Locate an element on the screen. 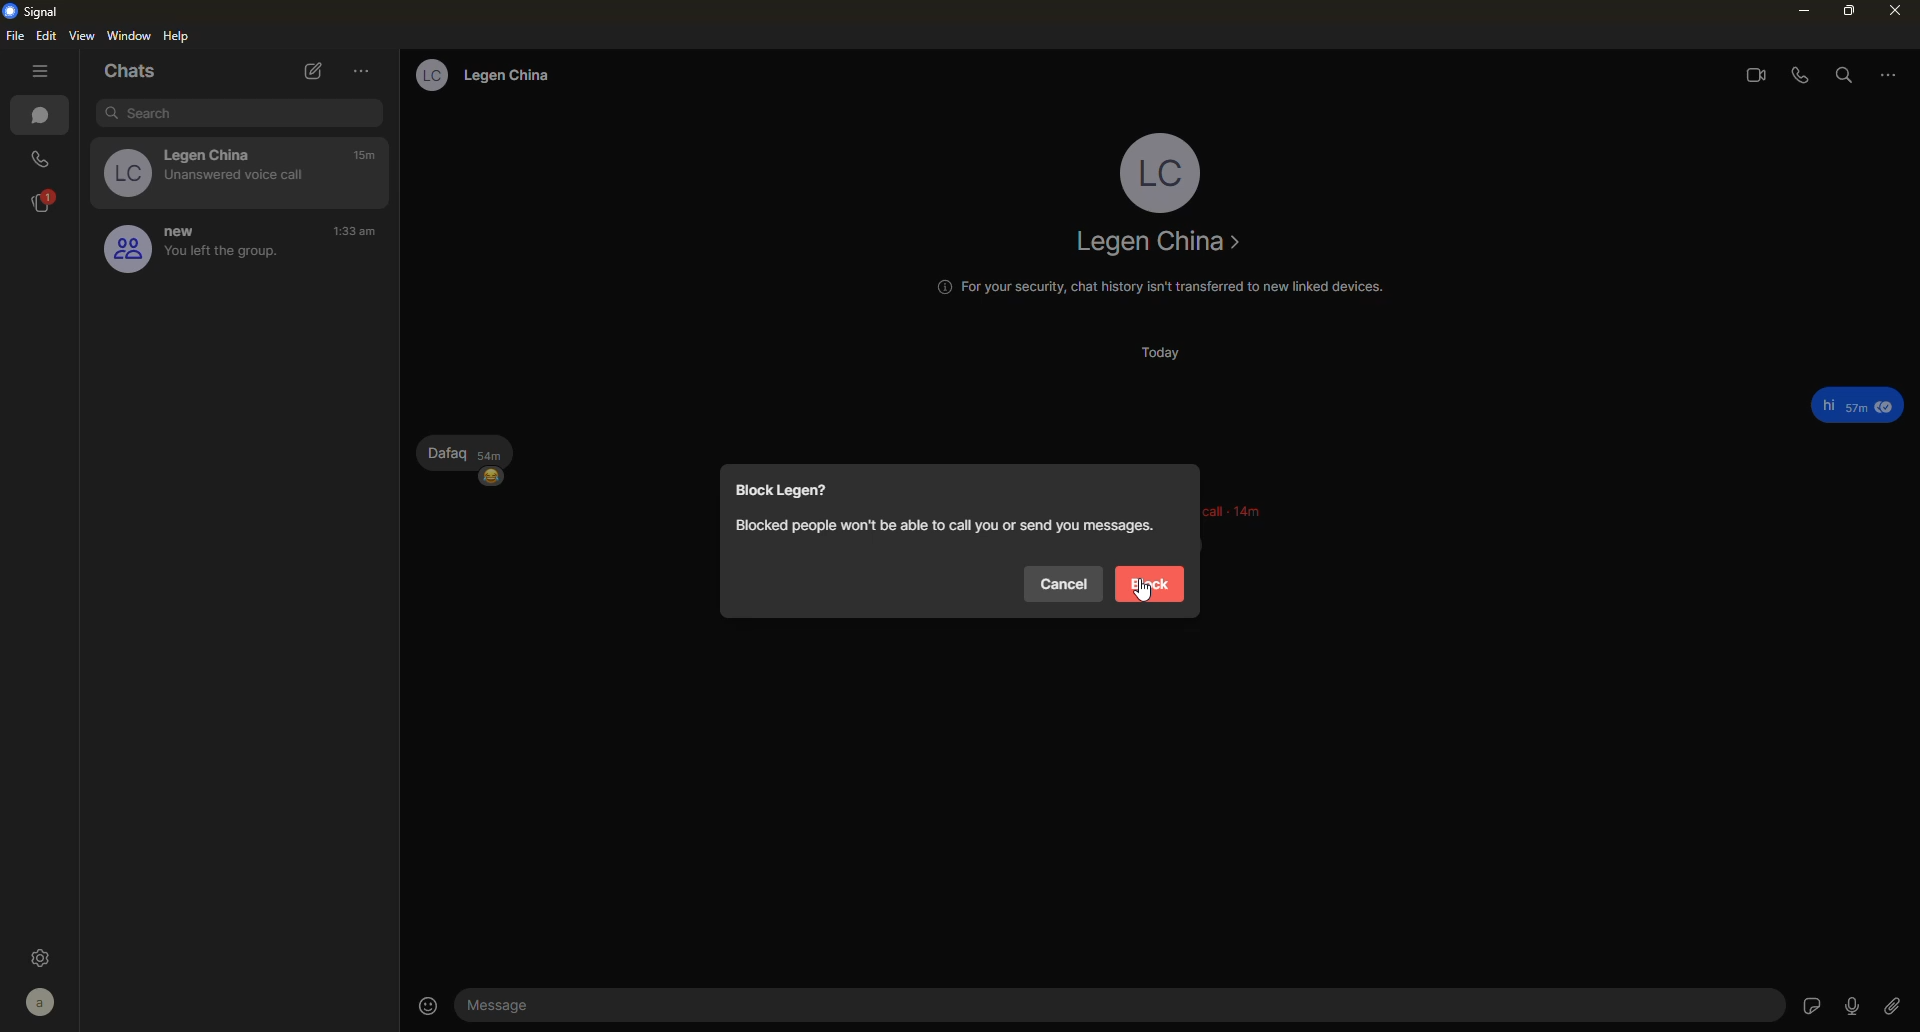 This screenshot has height=1032, width=1920. more is located at coordinates (361, 71).